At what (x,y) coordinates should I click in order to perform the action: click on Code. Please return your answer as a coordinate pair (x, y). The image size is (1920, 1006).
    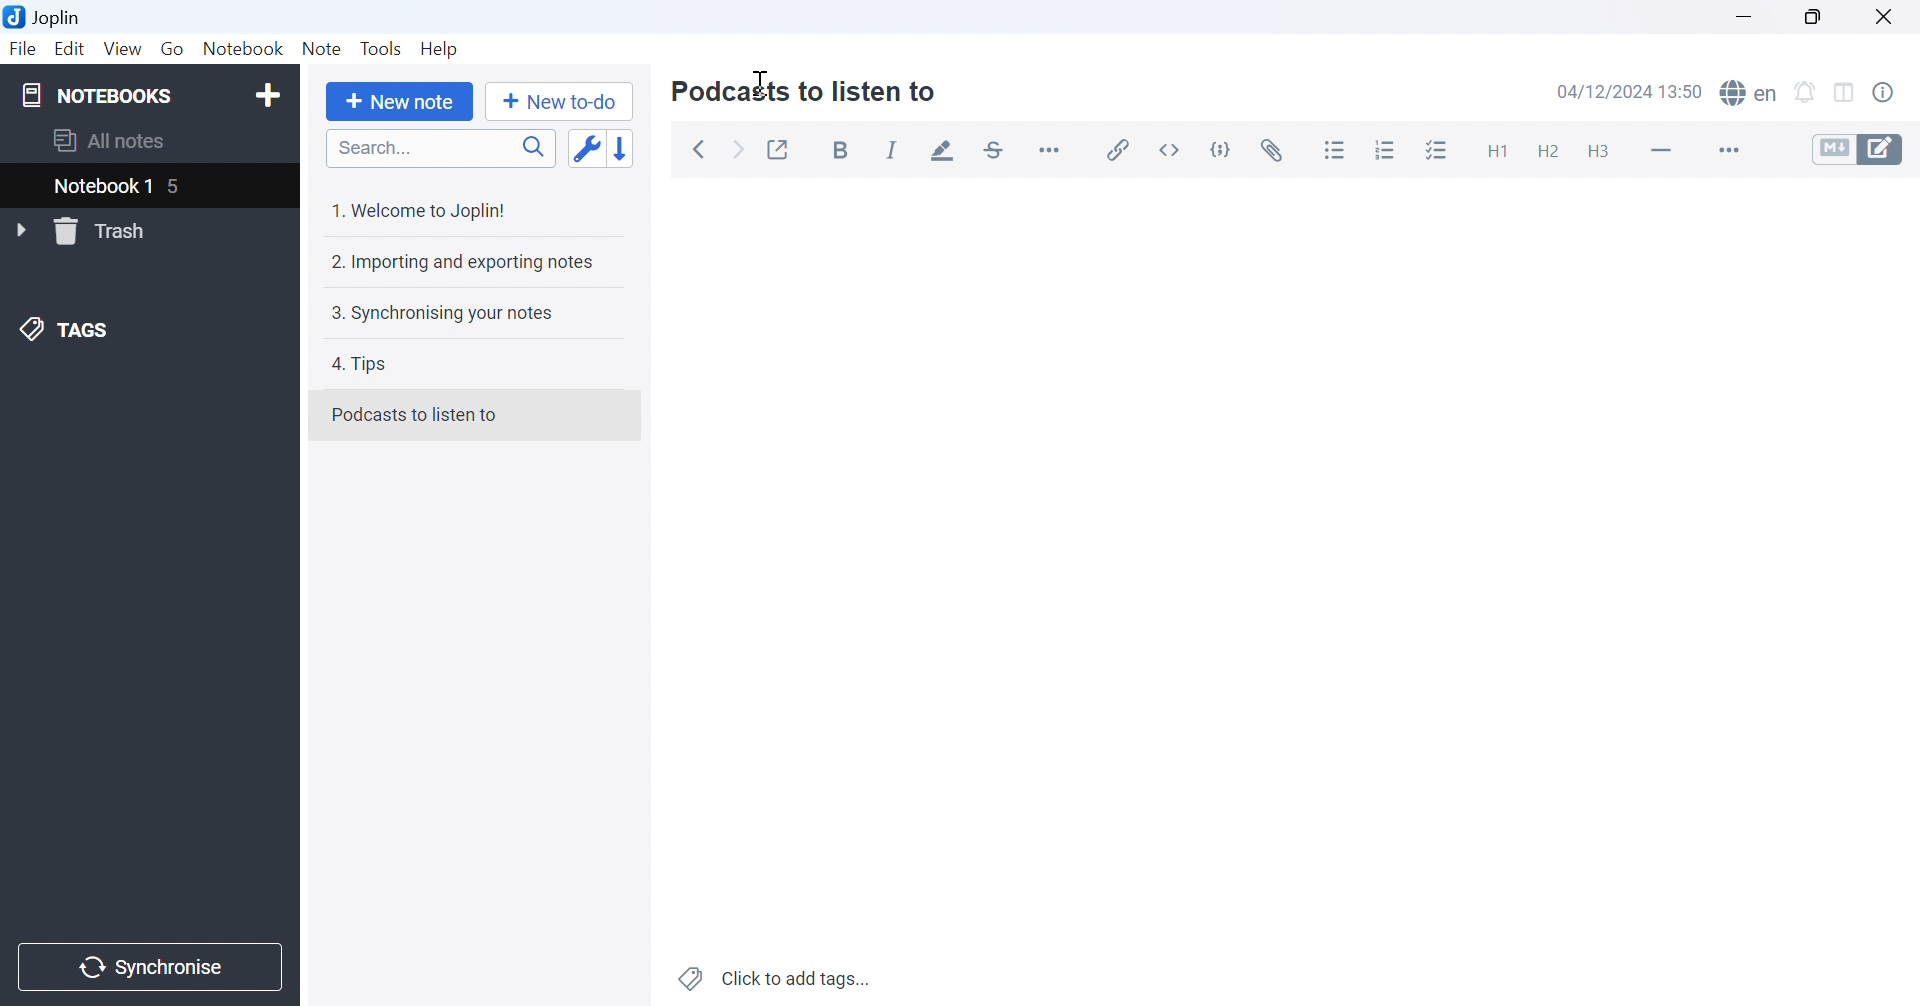
    Looking at the image, I should click on (1225, 148).